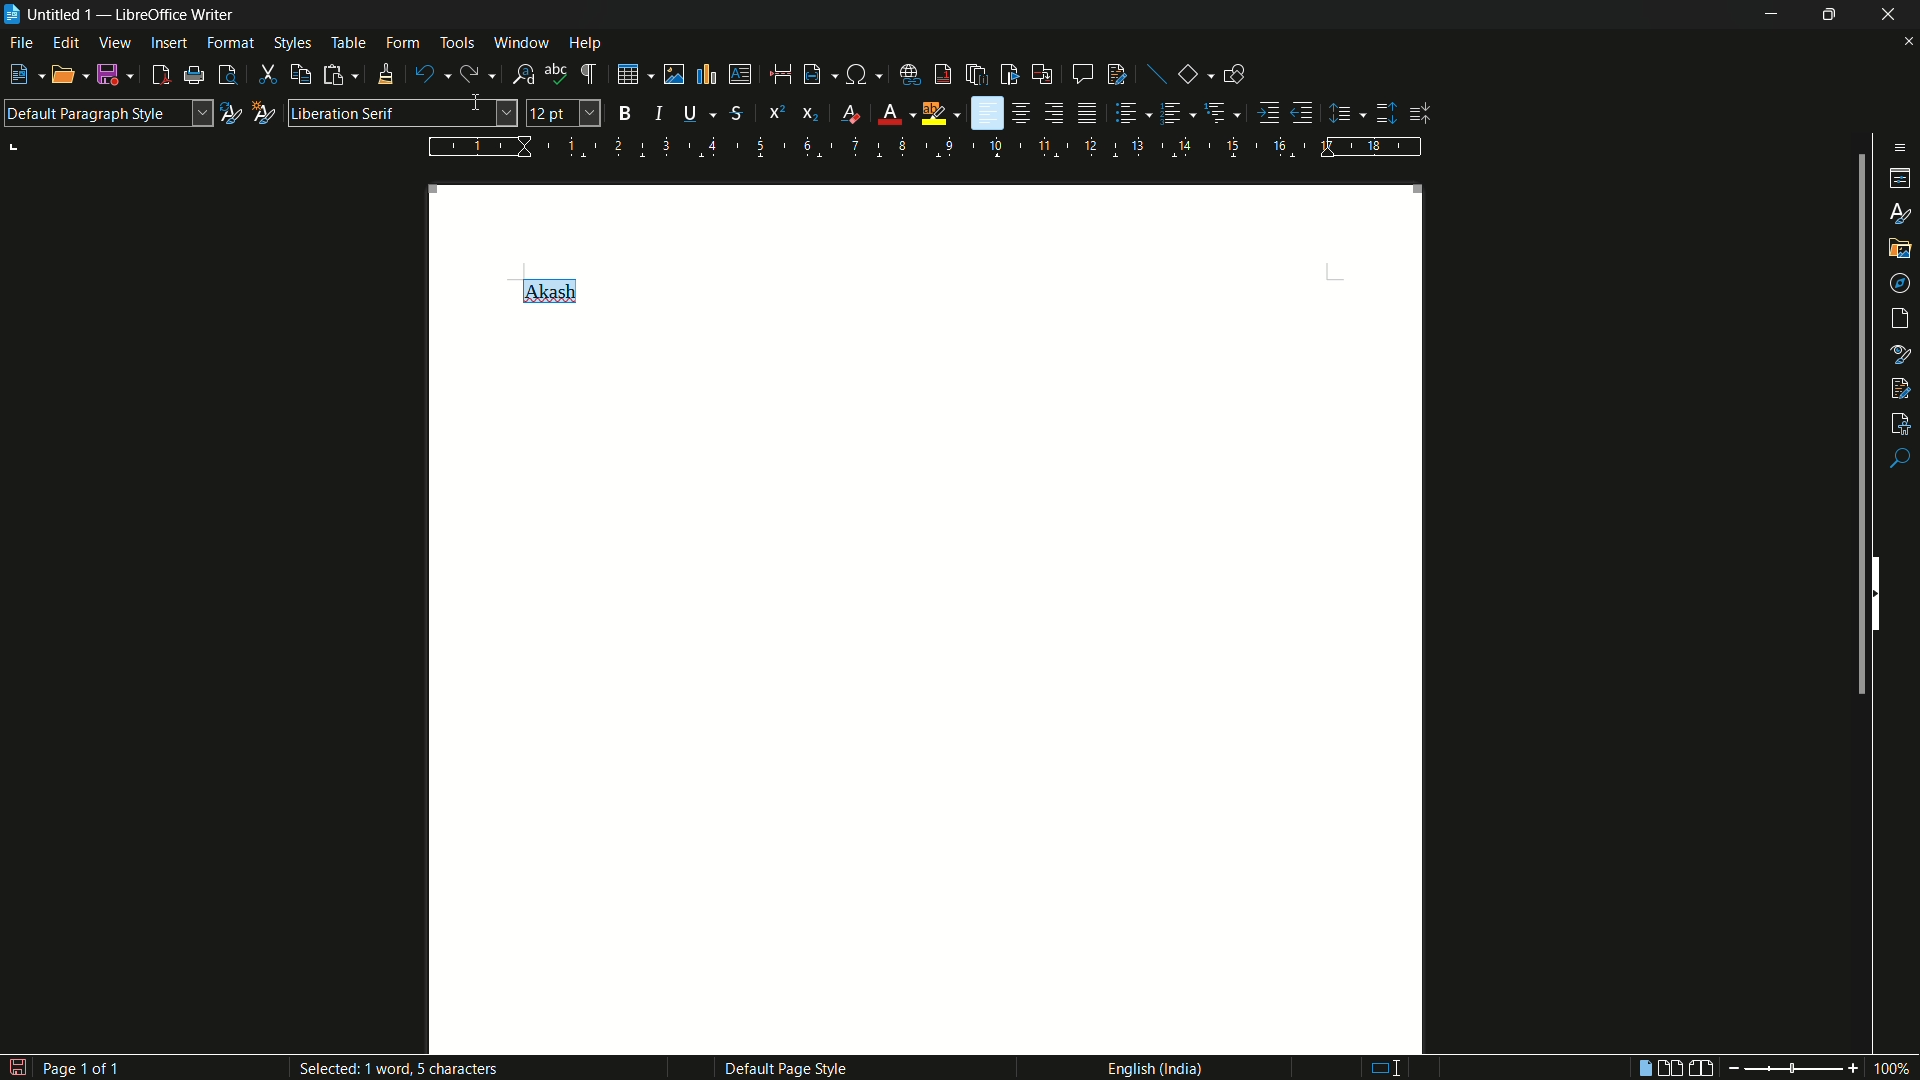 Image resolution: width=1920 pixels, height=1080 pixels. Describe the element at coordinates (812, 114) in the screenshot. I see `subscript` at that location.